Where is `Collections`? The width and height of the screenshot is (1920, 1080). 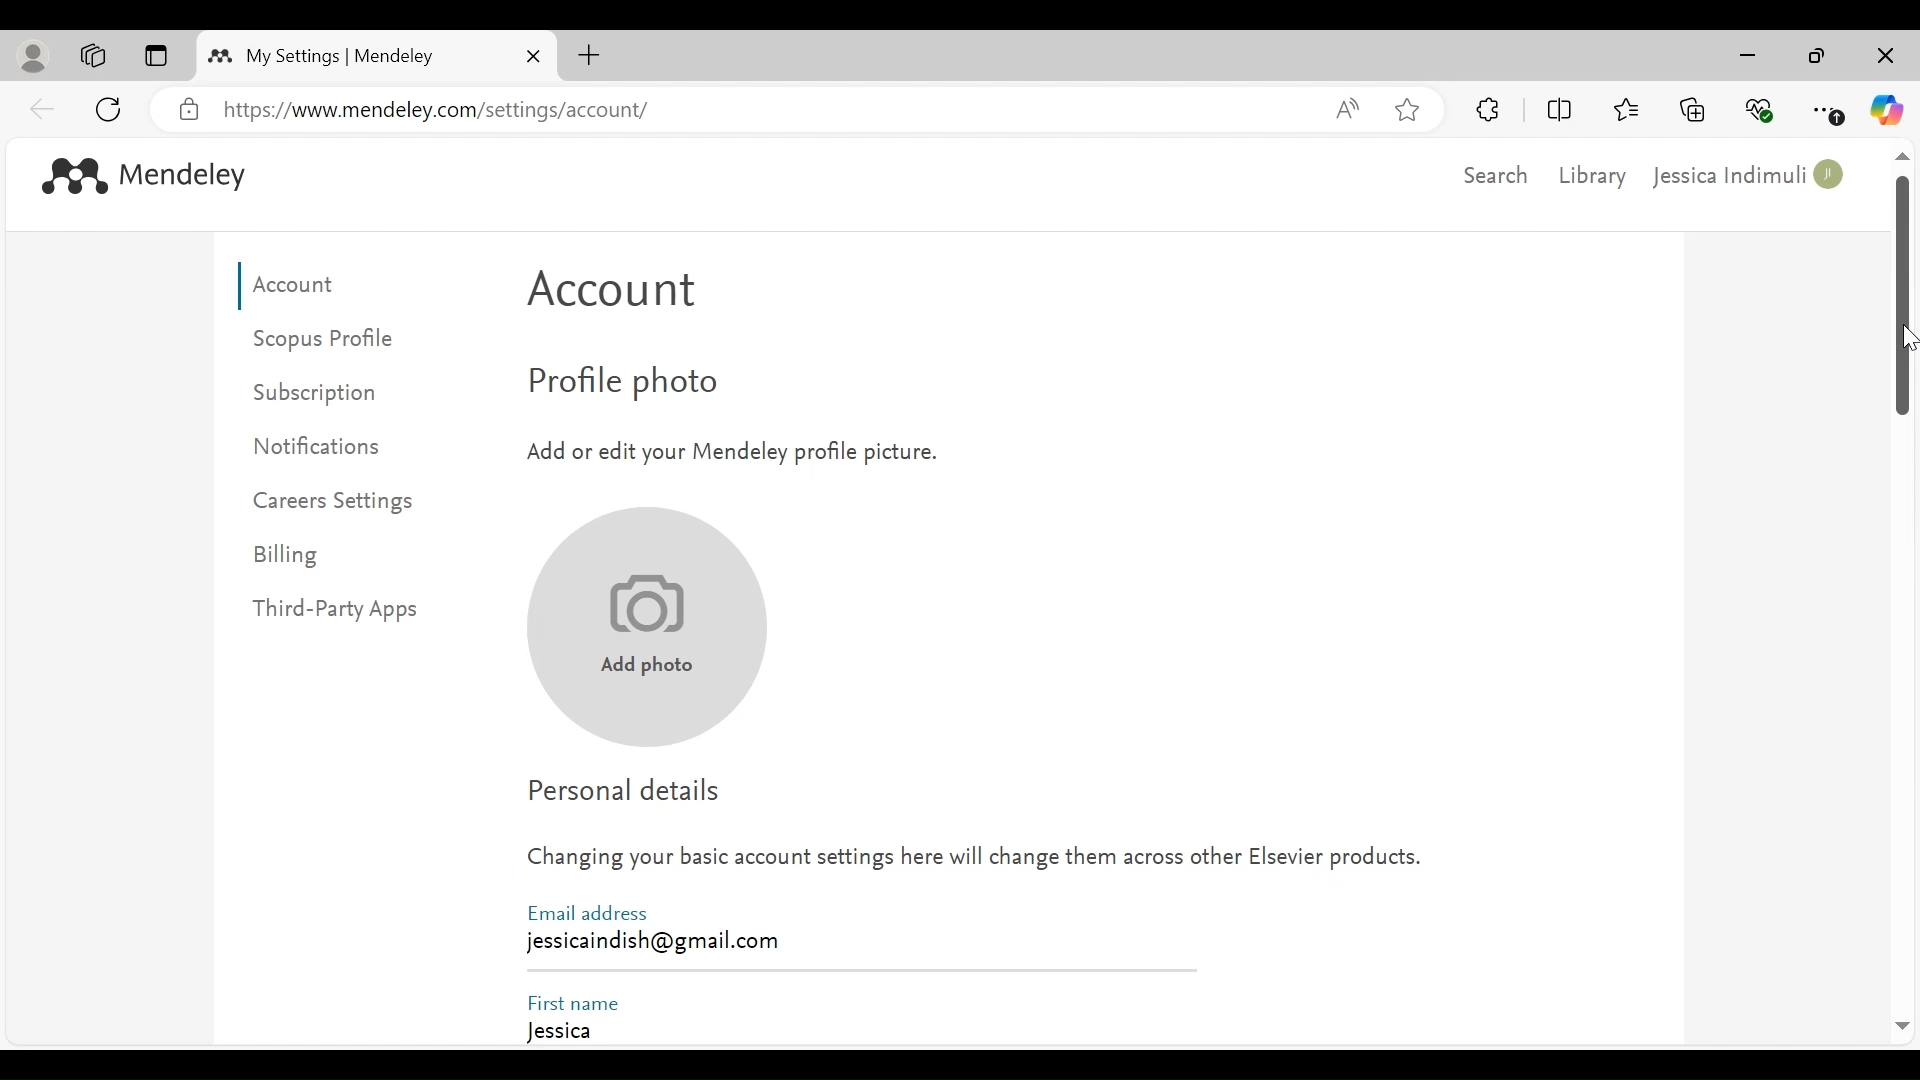 Collections is located at coordinates (1693, 108).